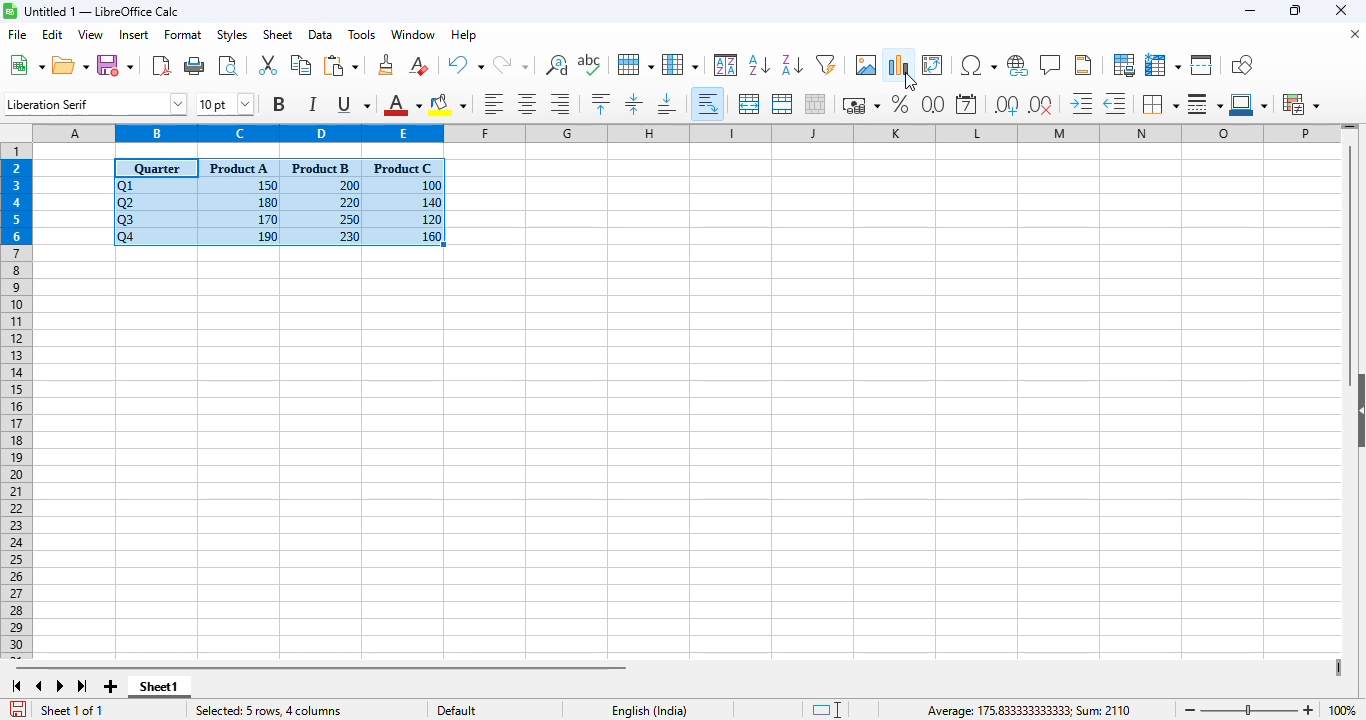 This screenshot has height=720, width=1366. What do you see at coordinates (224, 104) in the screenshot?
I see `font size` at bounding box center [224, 104].